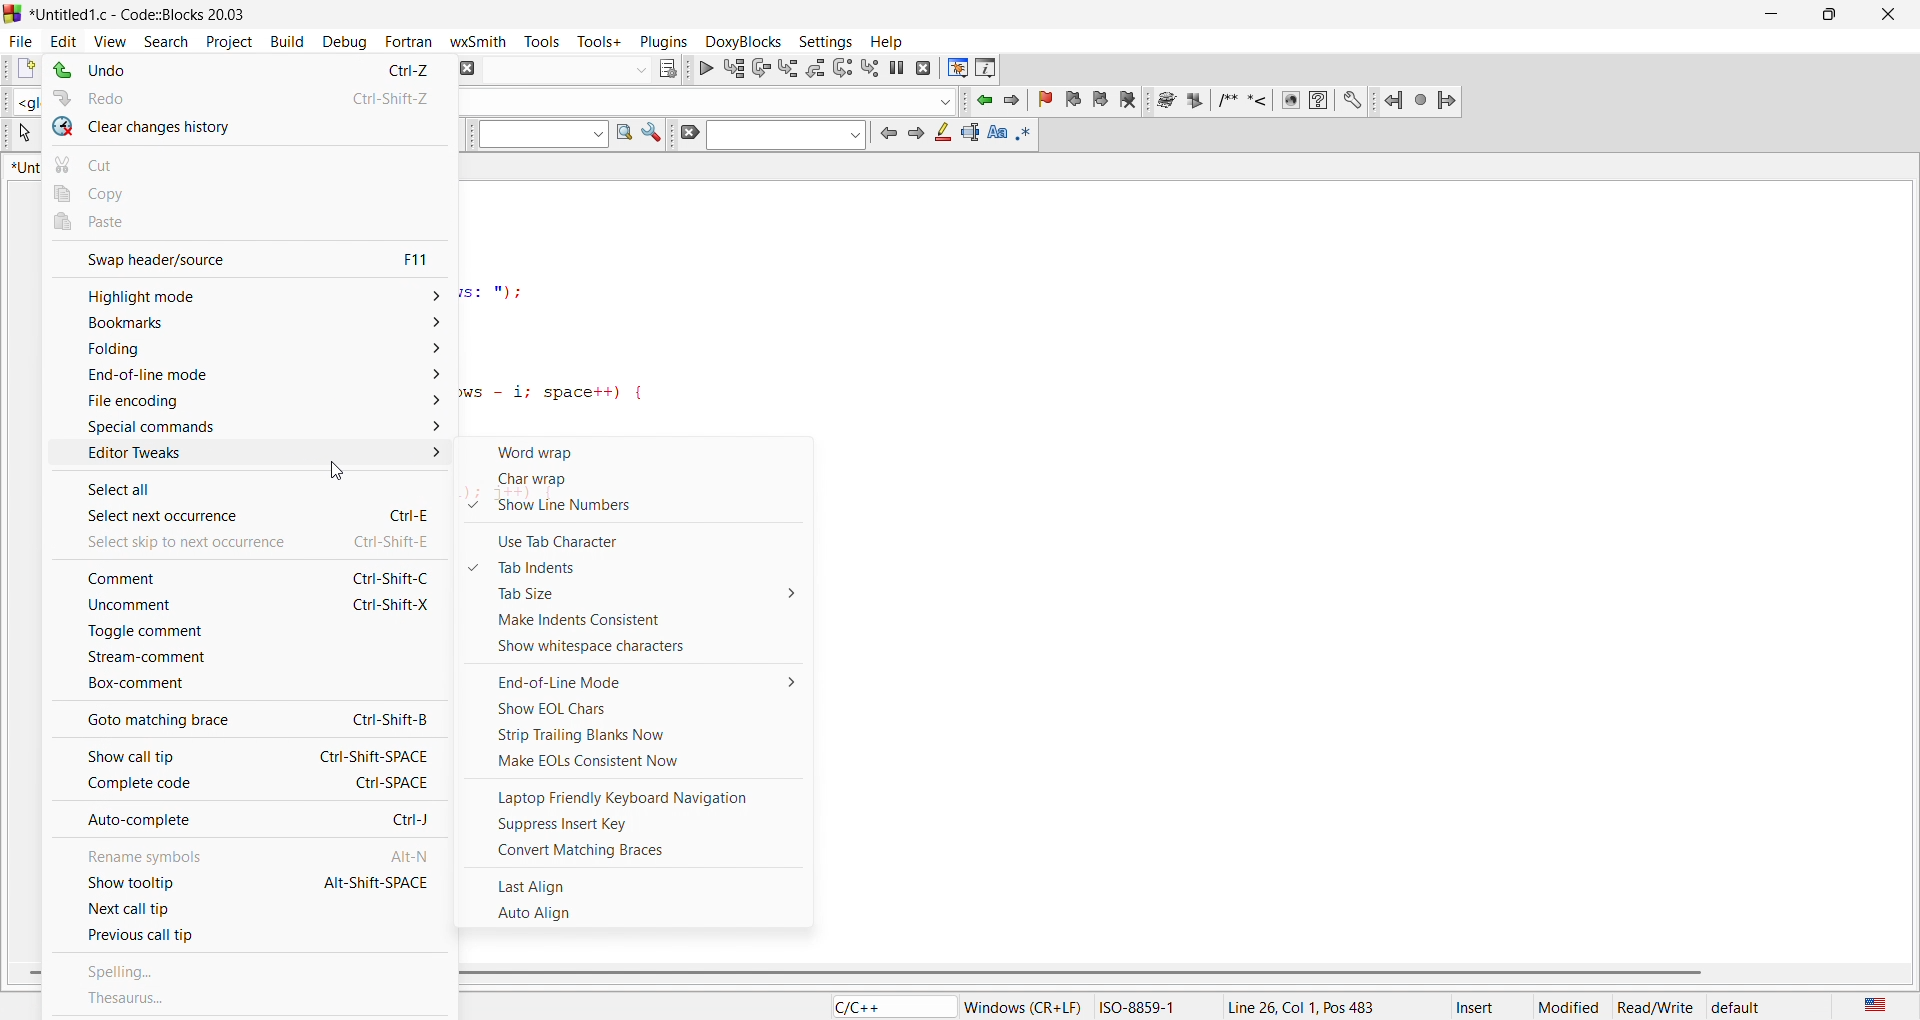  Describe the element at coordinates (1415, 100) in the screenshot. I see `jump icon` at that location.